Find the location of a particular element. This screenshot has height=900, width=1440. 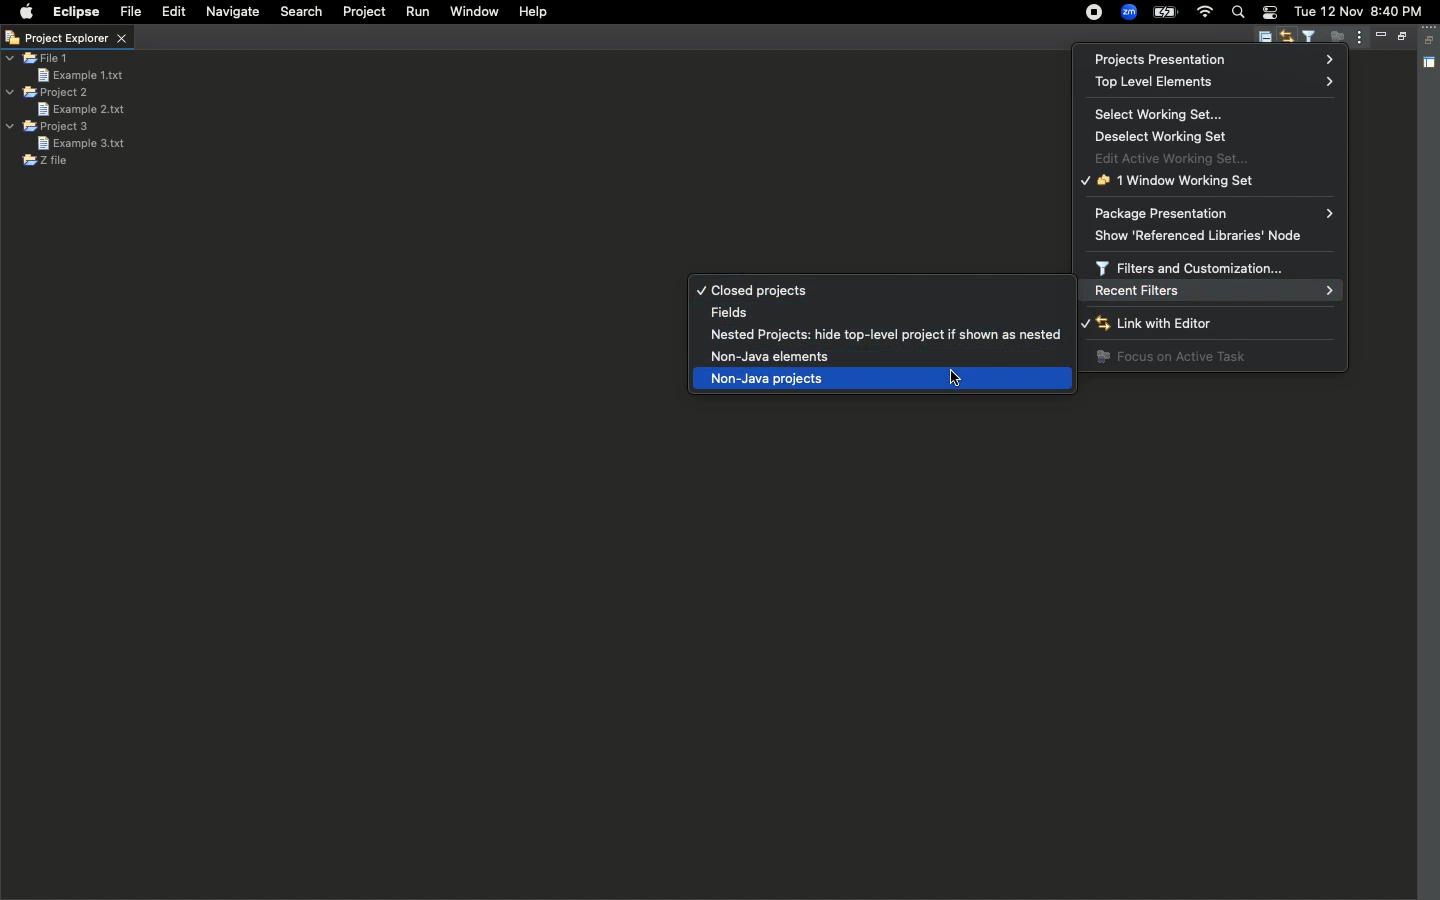

Shared area is located at coordinates (1431, 64).